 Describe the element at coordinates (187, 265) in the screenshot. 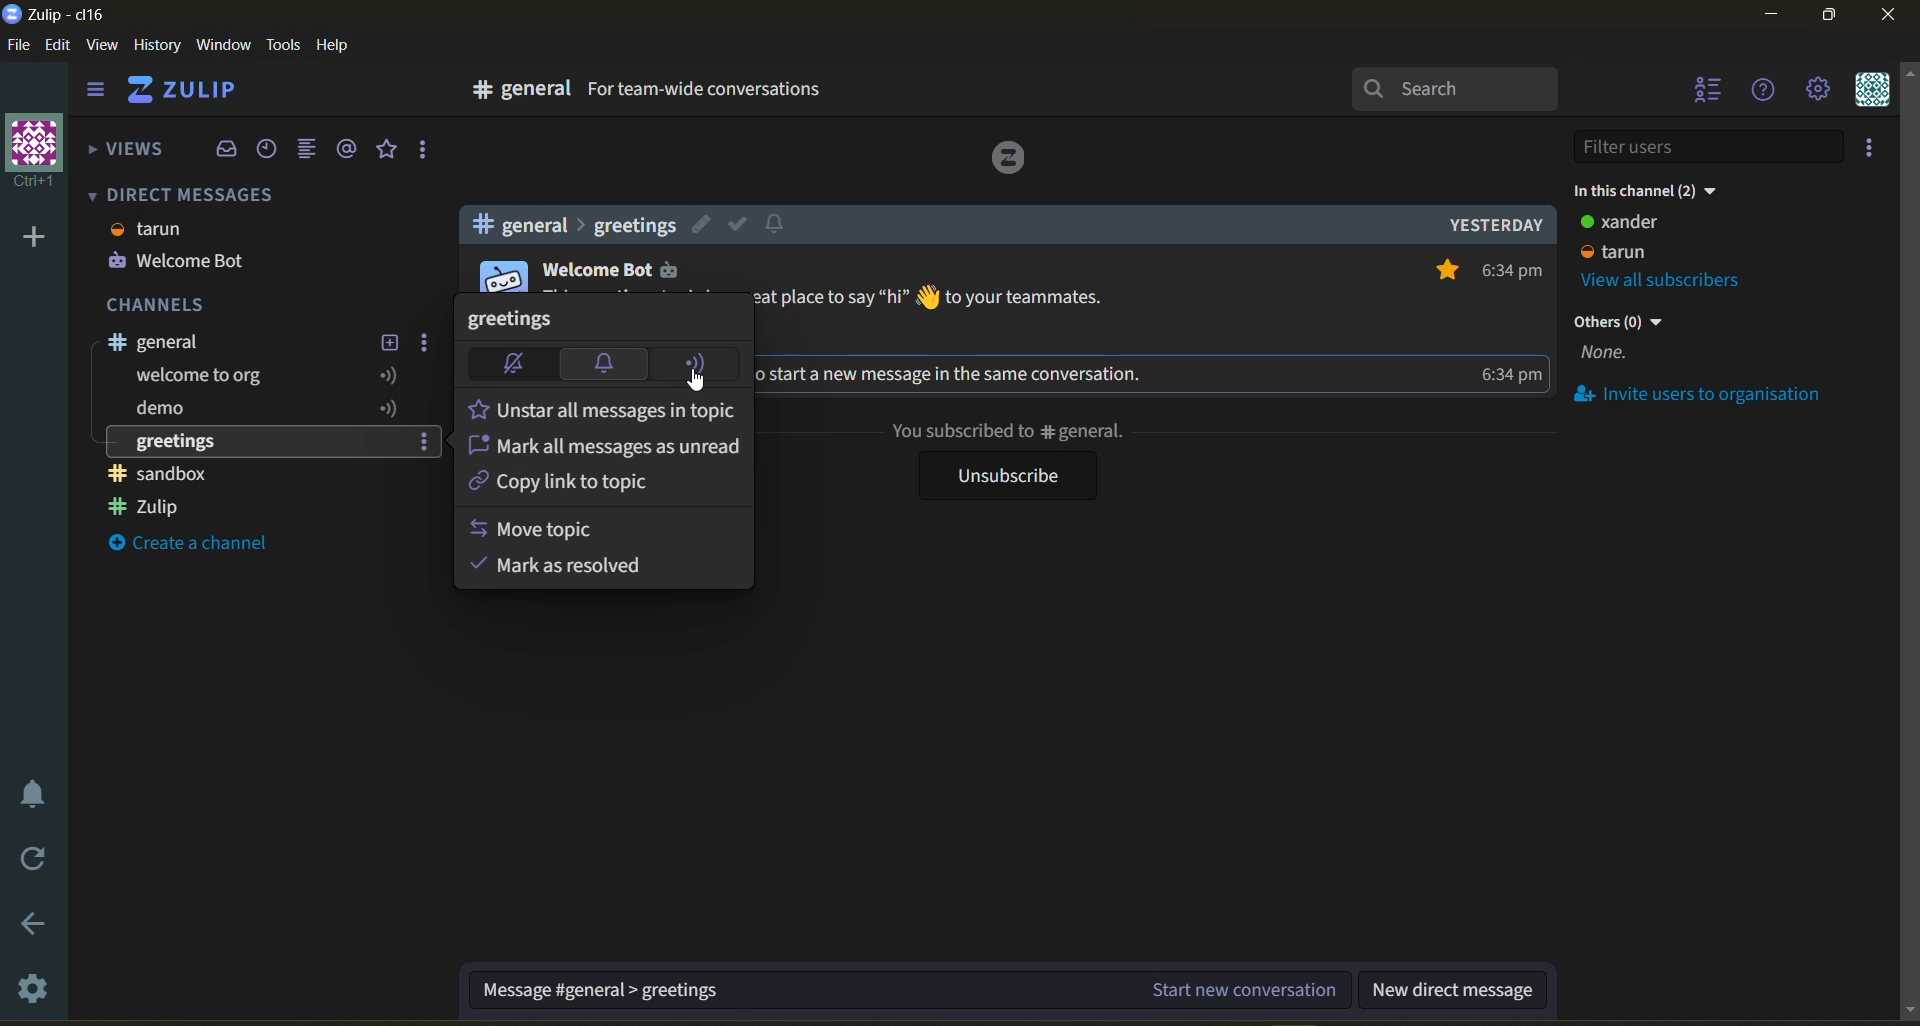

I see `welcome bot` at that location.